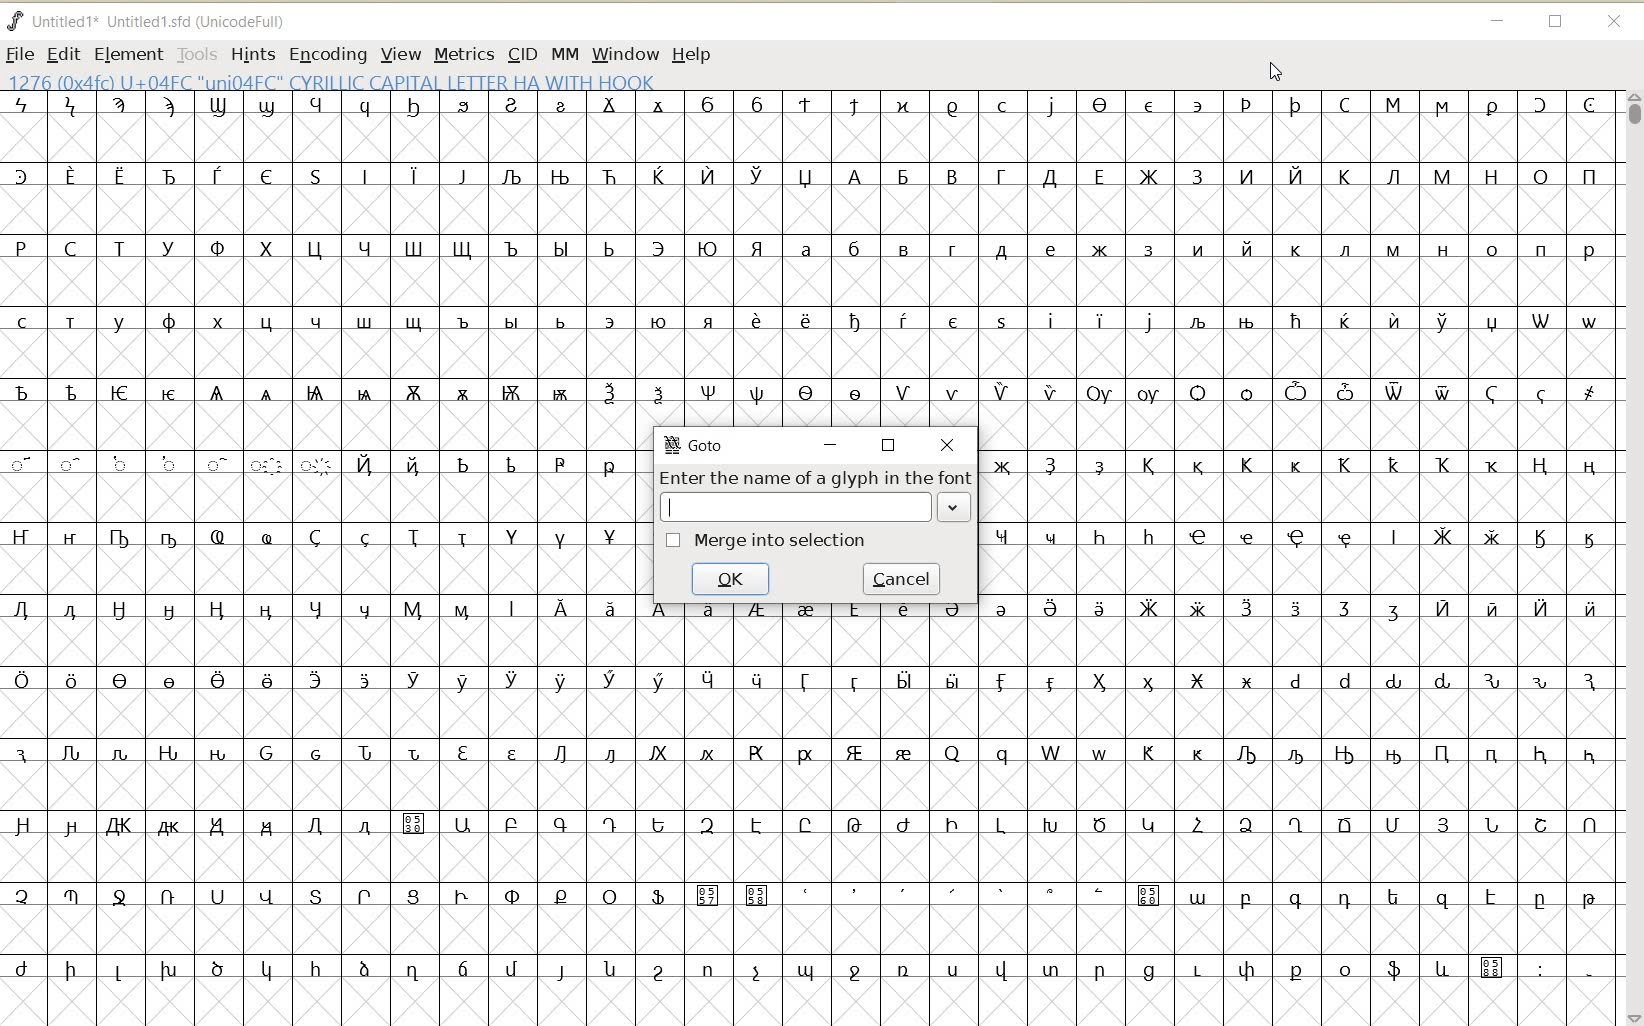 This screenshot has width=1644, height=1026. What do you see at coordinates (1126, 236) in the screenshot?
I see `glyph characters` at bounding box center [1126, 236].